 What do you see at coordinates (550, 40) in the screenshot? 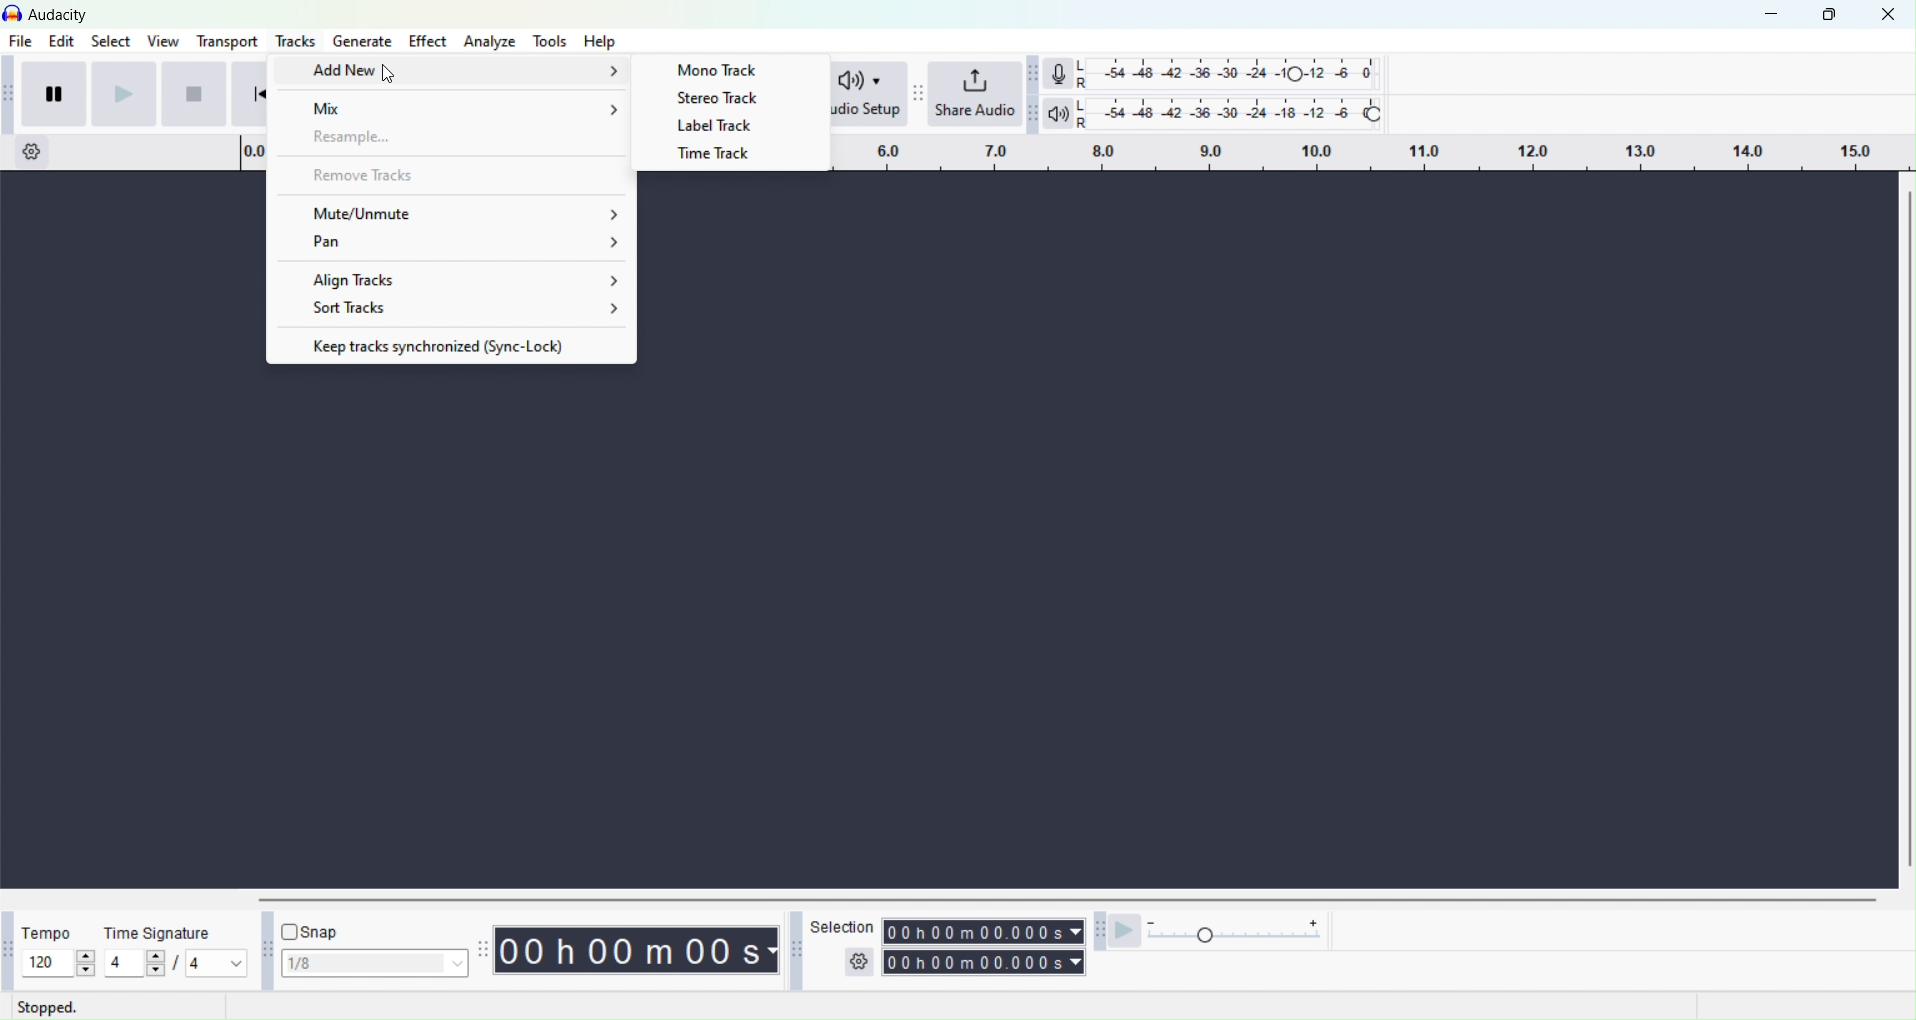
I see `Tools` at bounding box center [550, 40].